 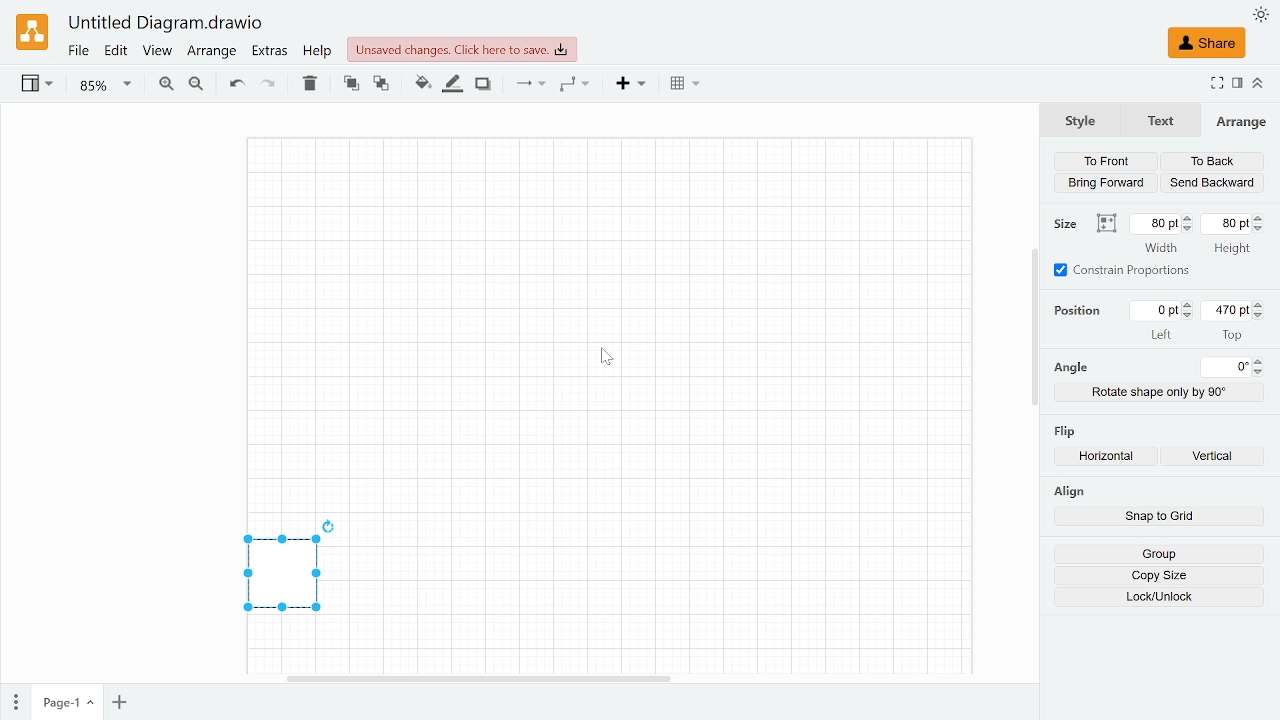 What do you see at coordinates (1206, 43) in the screenshot?
I see `Share` at bounding box center [1206, 43].